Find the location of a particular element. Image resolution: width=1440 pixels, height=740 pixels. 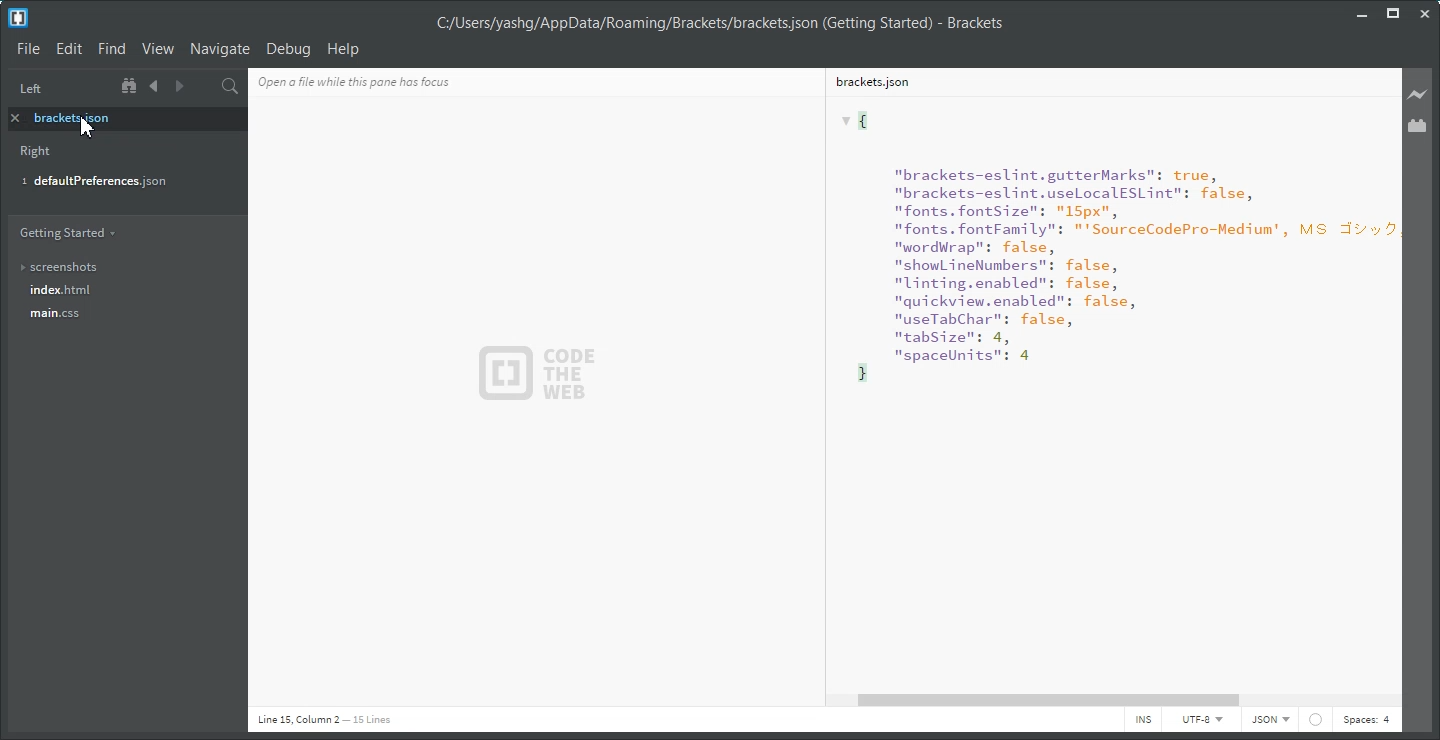

Text is located at coordinates (542, 371).